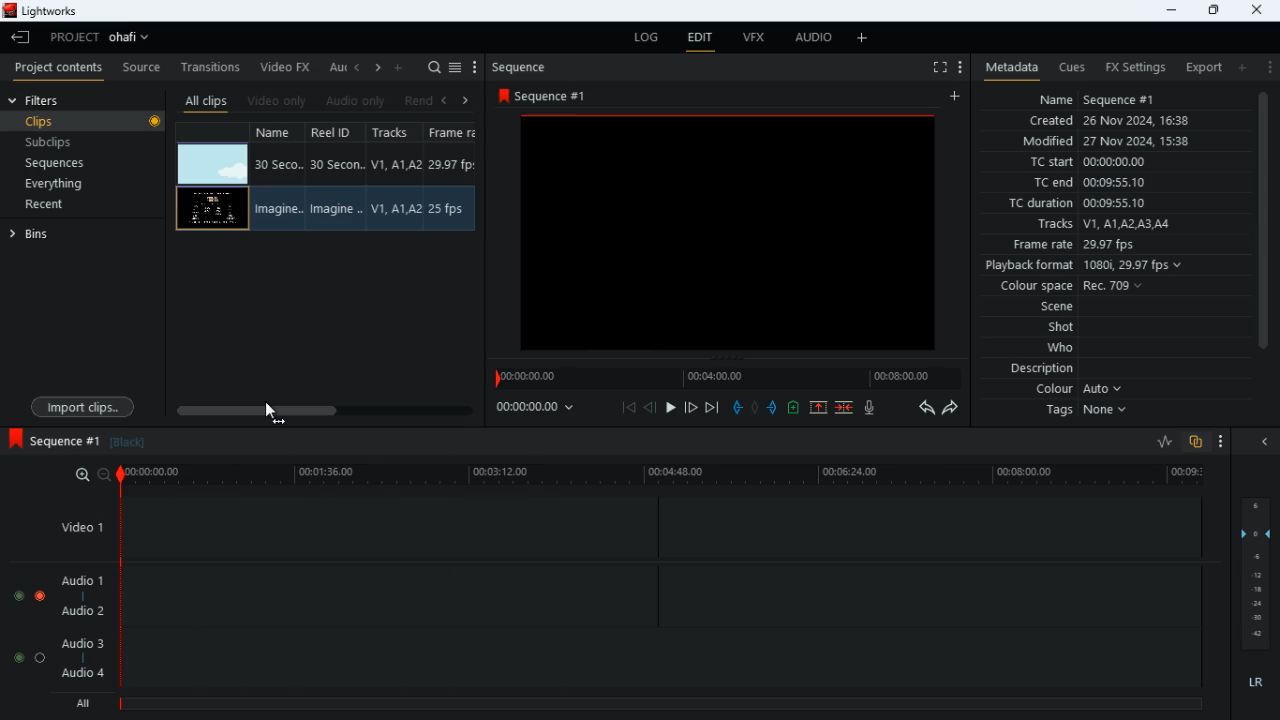 This screenshot has height=720, width=1280. Describe the element at coordinates (874, 409) in the screenshot. I see `mic` at that location.